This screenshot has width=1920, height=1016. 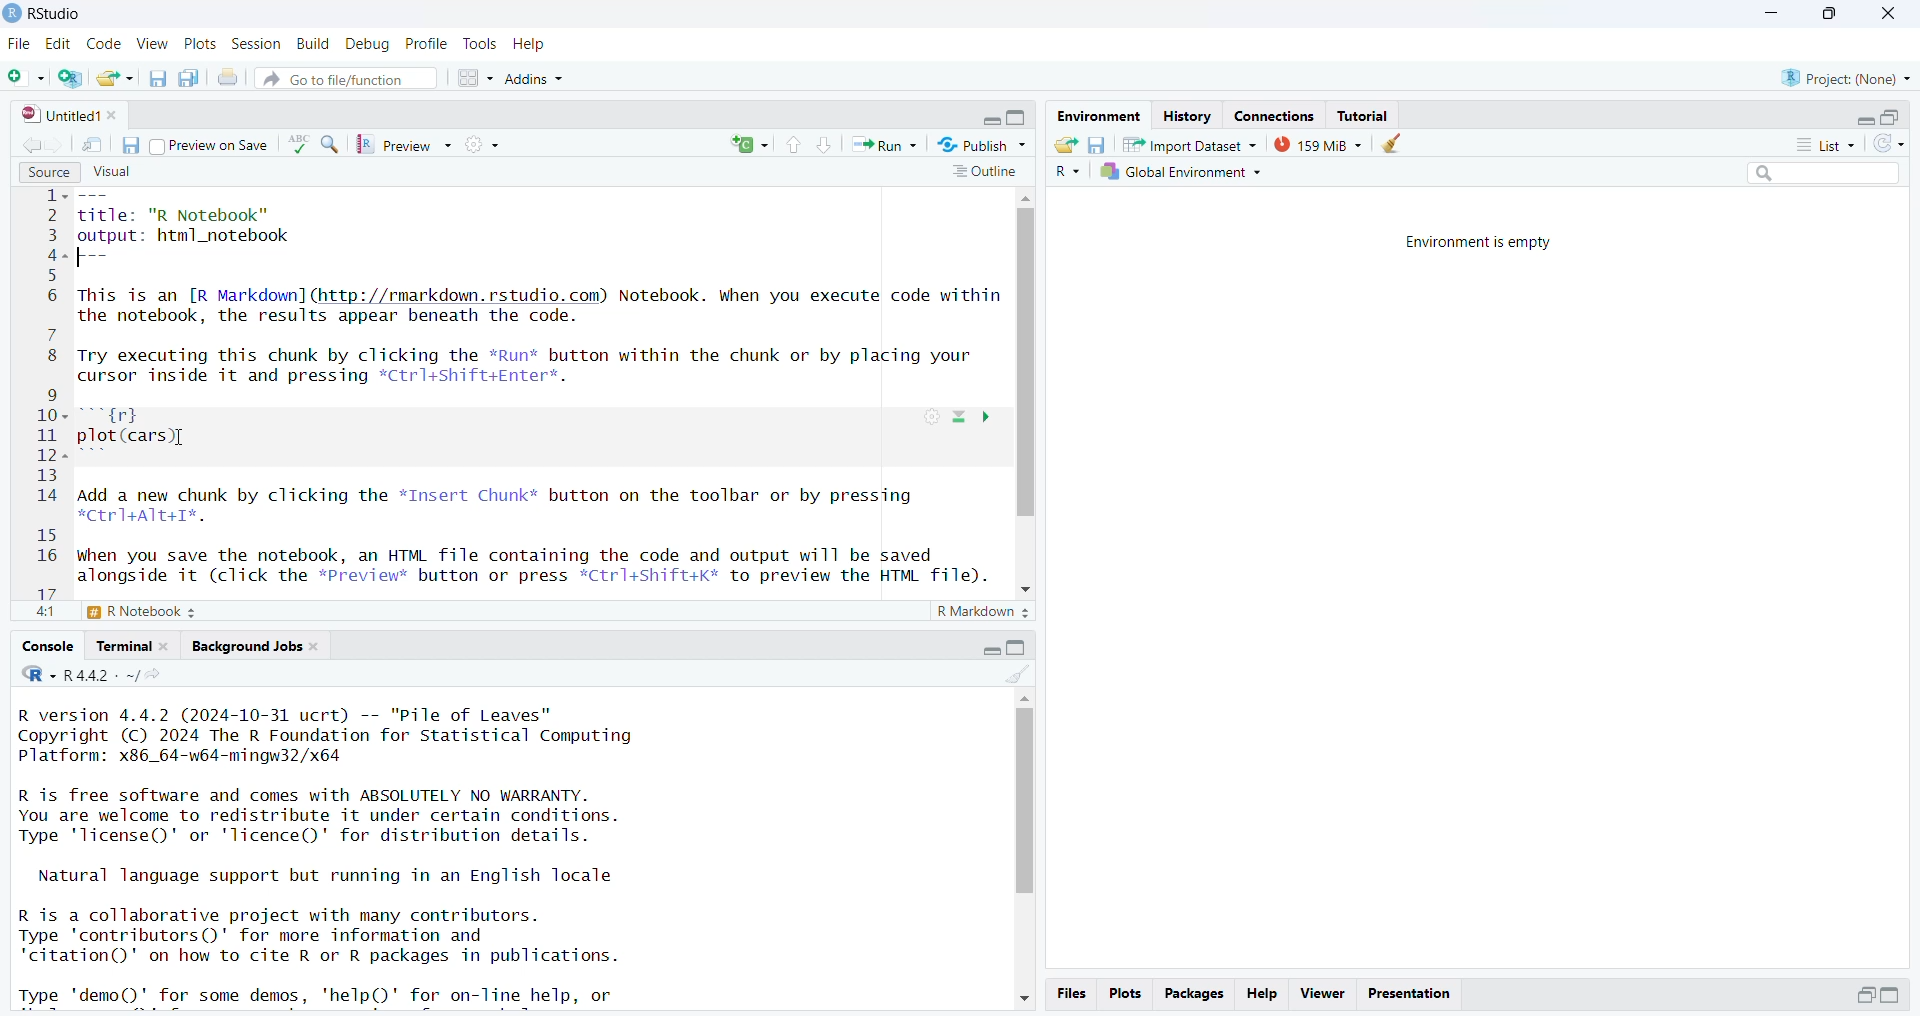 What do you see at coordinates (1322, 994) in the screenshot?
I see `viewer` at bounding box center [1322, 994].